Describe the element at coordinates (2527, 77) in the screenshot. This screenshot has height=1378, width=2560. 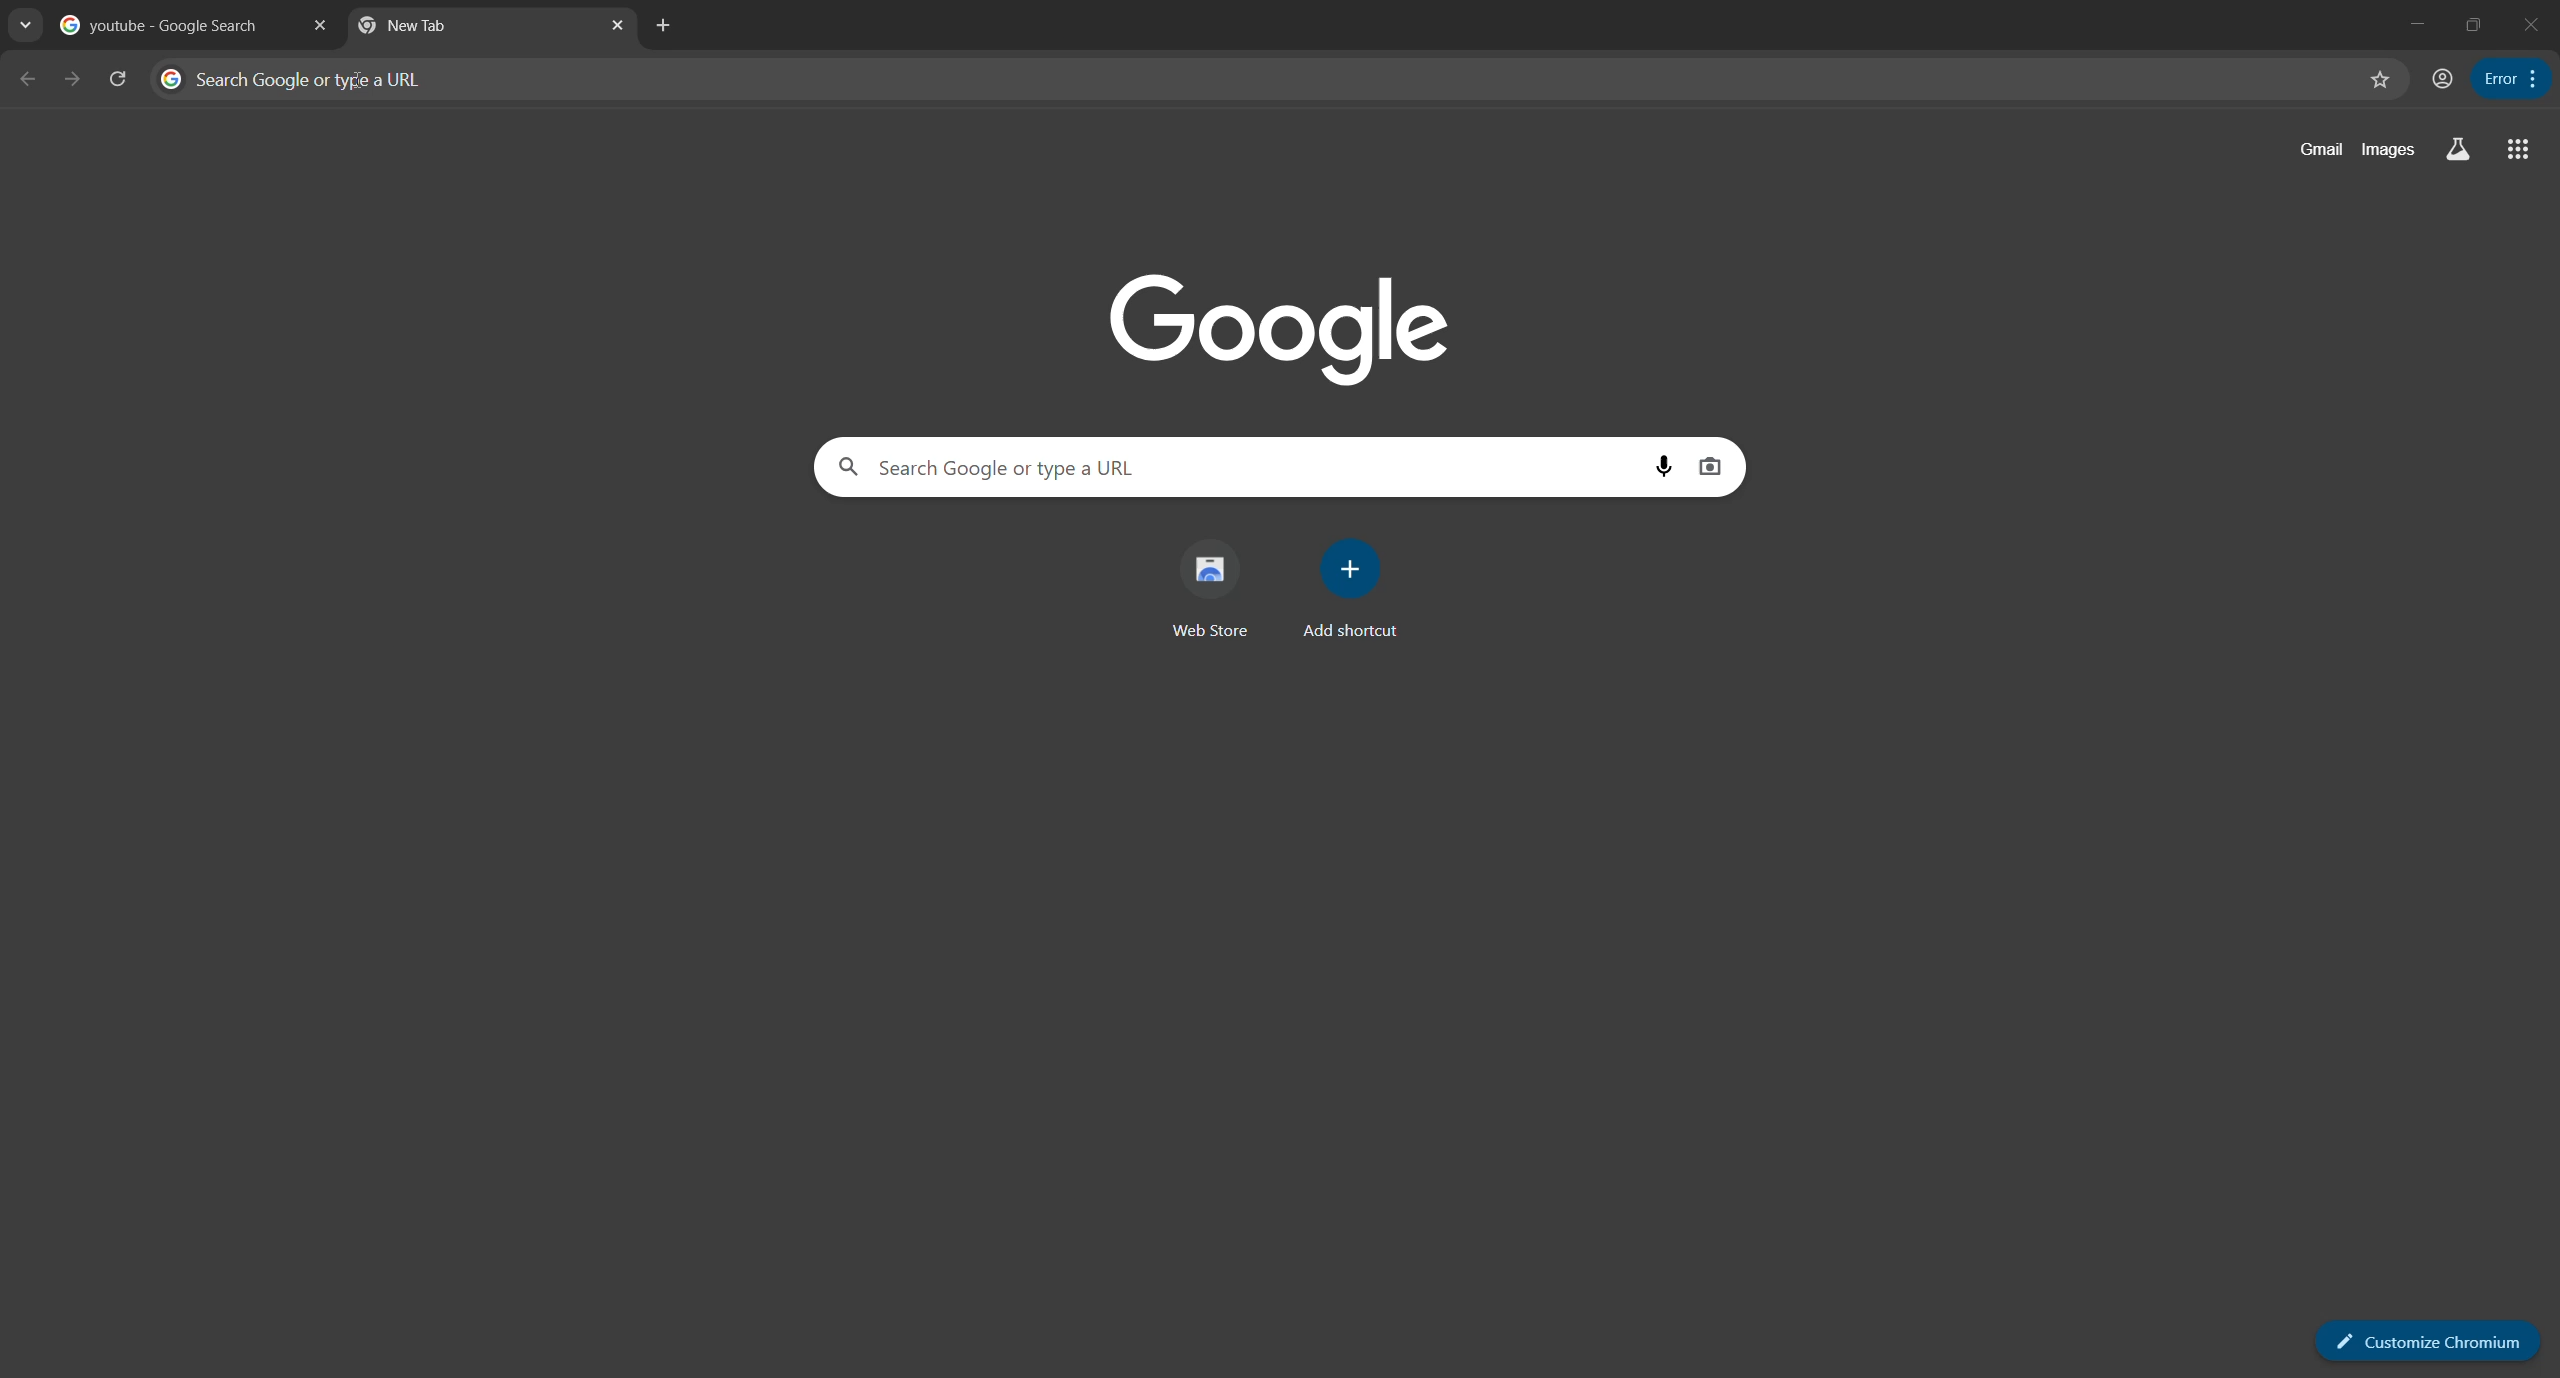
I see `customize chromium` at that location.